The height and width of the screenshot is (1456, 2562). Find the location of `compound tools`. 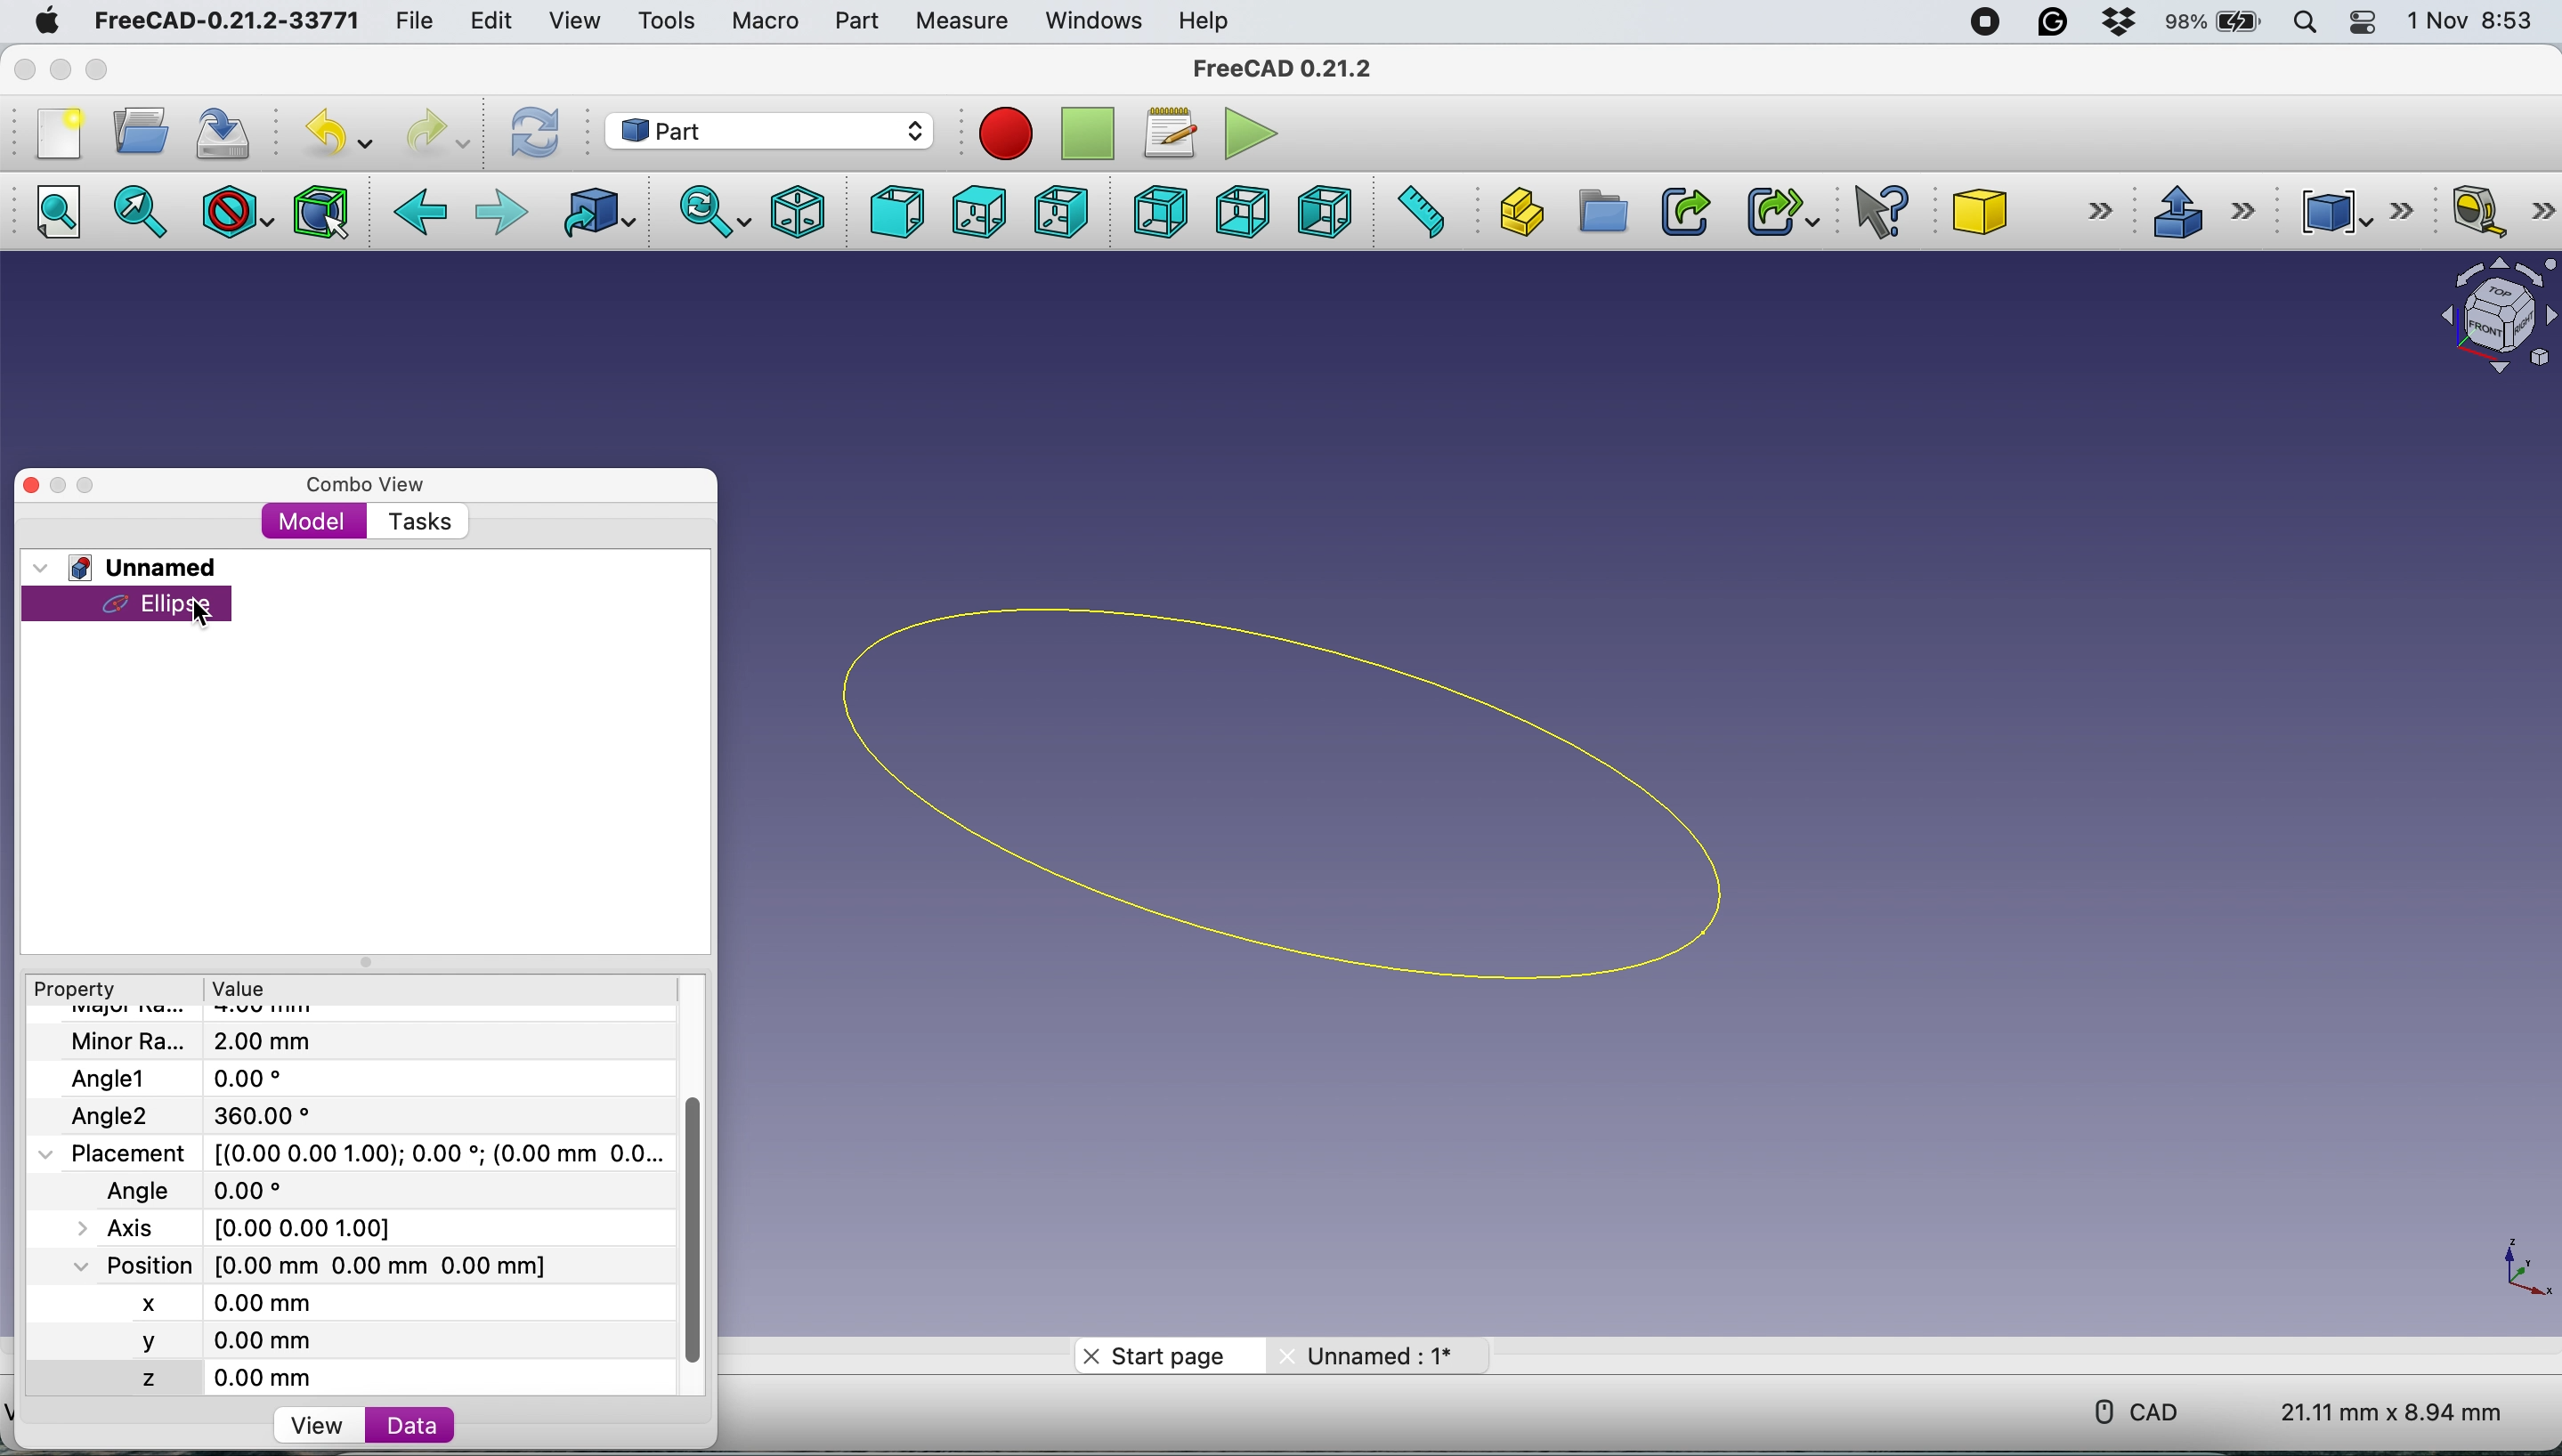

compound tools is located at coordinates (2351, 211).